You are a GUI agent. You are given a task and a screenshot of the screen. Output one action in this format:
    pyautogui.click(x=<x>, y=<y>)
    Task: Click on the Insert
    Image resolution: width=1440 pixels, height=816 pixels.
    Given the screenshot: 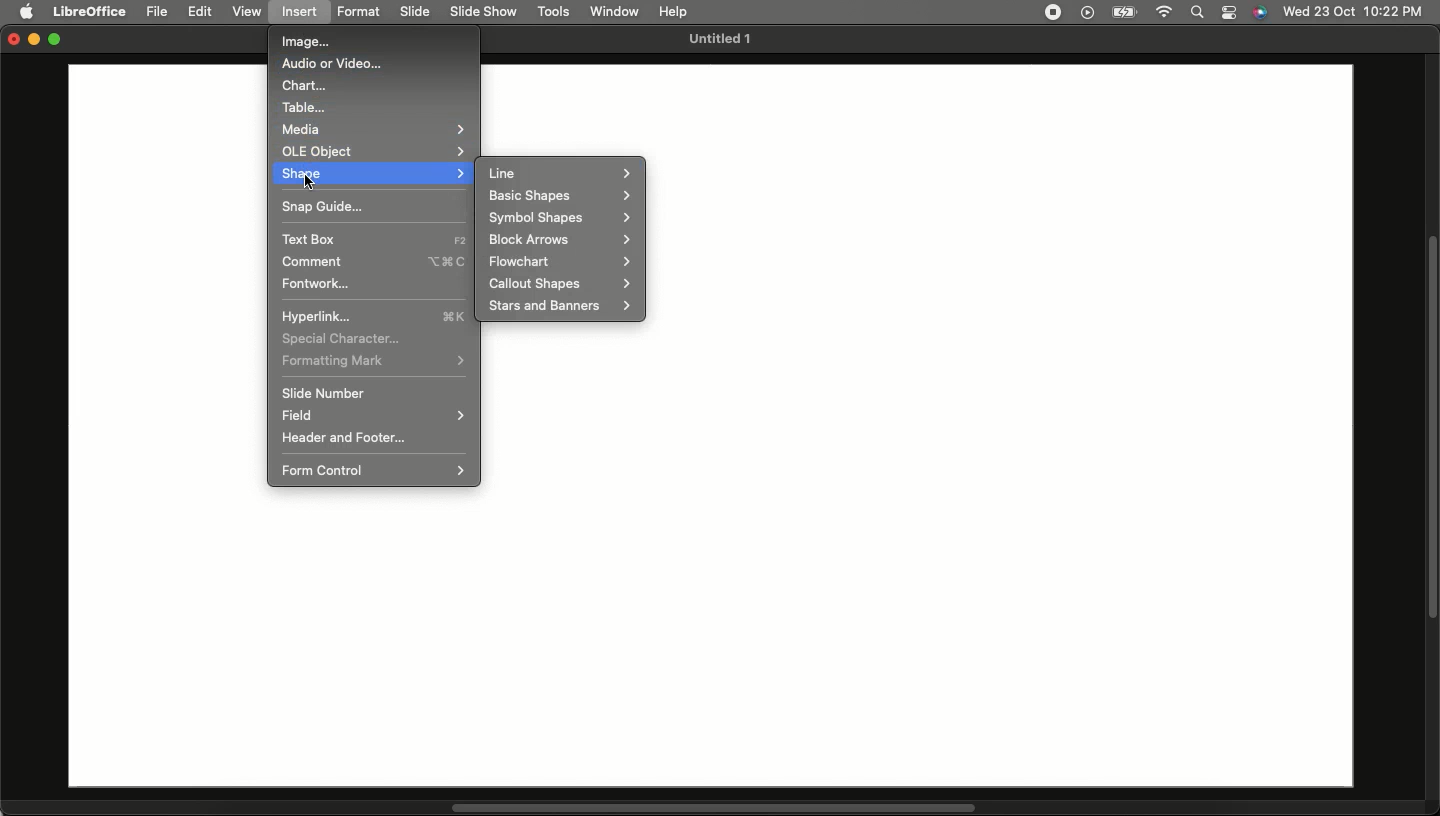 What is the action you would take?
    pyautogui.click(x=301, y=12)
    